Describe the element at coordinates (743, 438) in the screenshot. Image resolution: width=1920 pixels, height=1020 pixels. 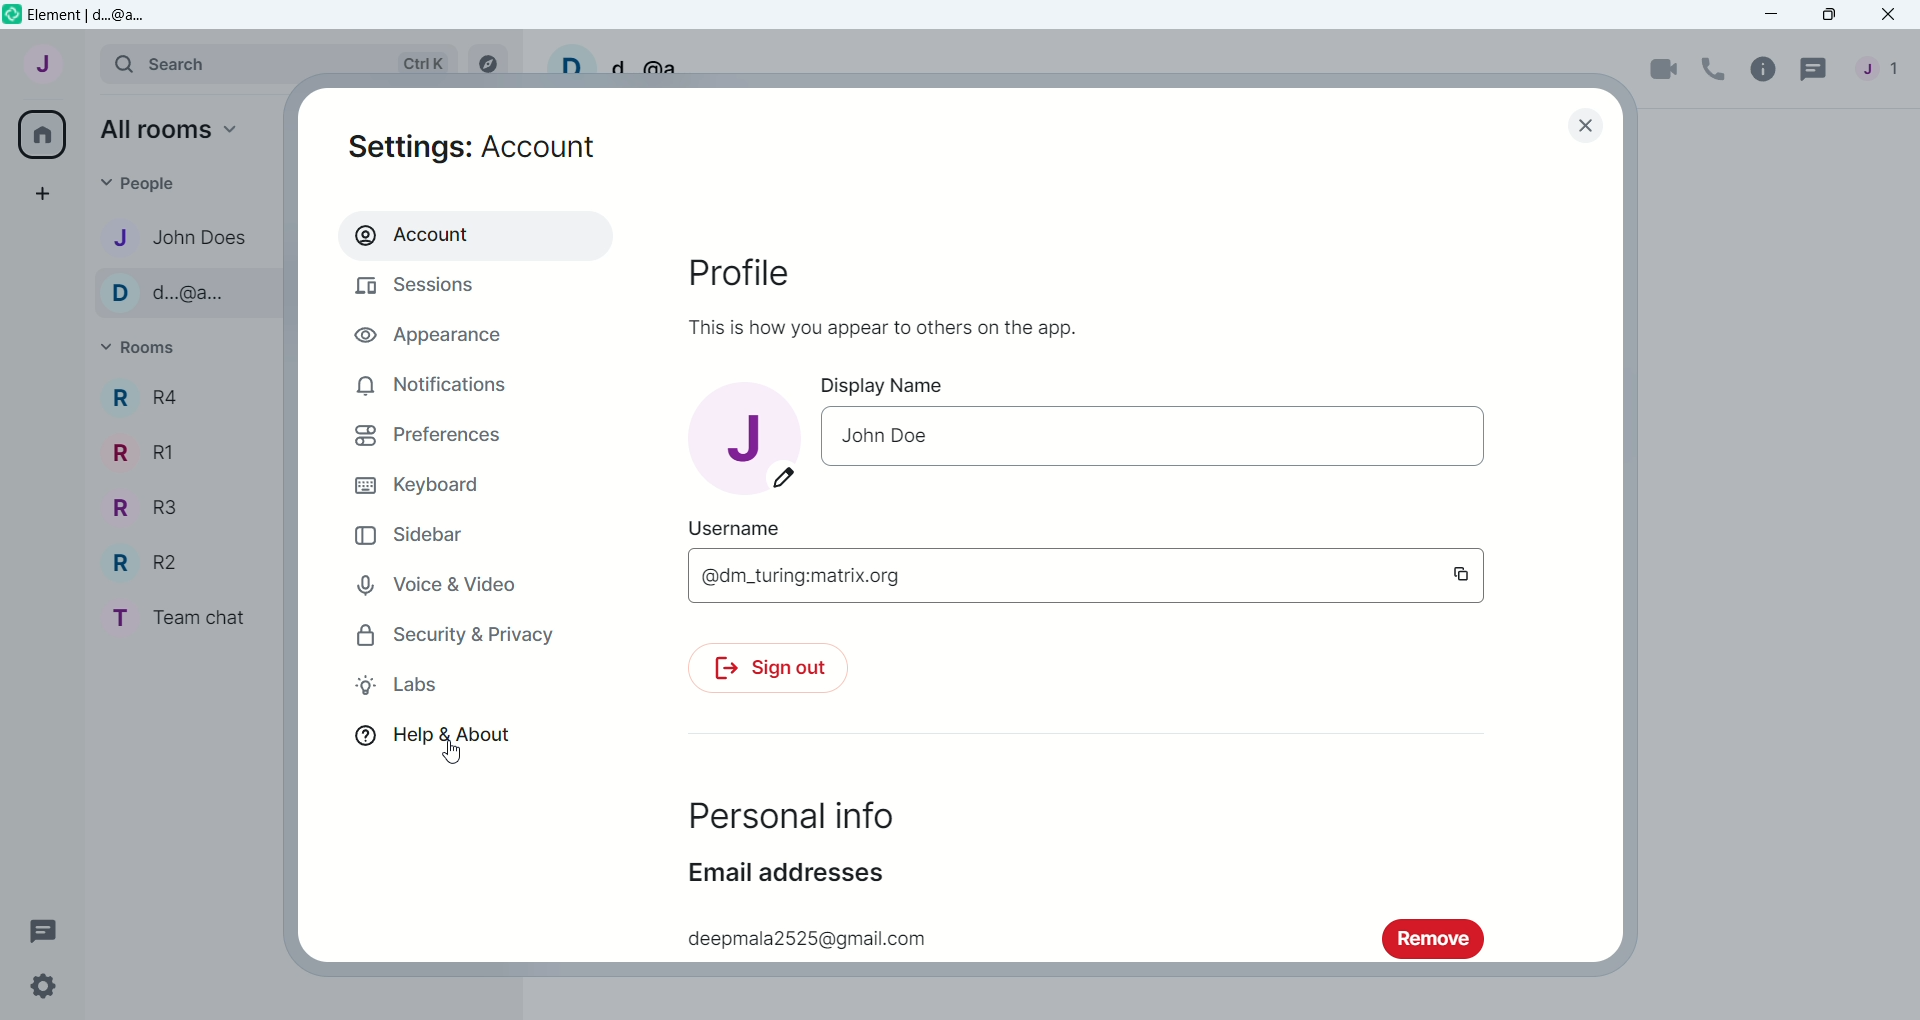
I see `Upload file` at that location.